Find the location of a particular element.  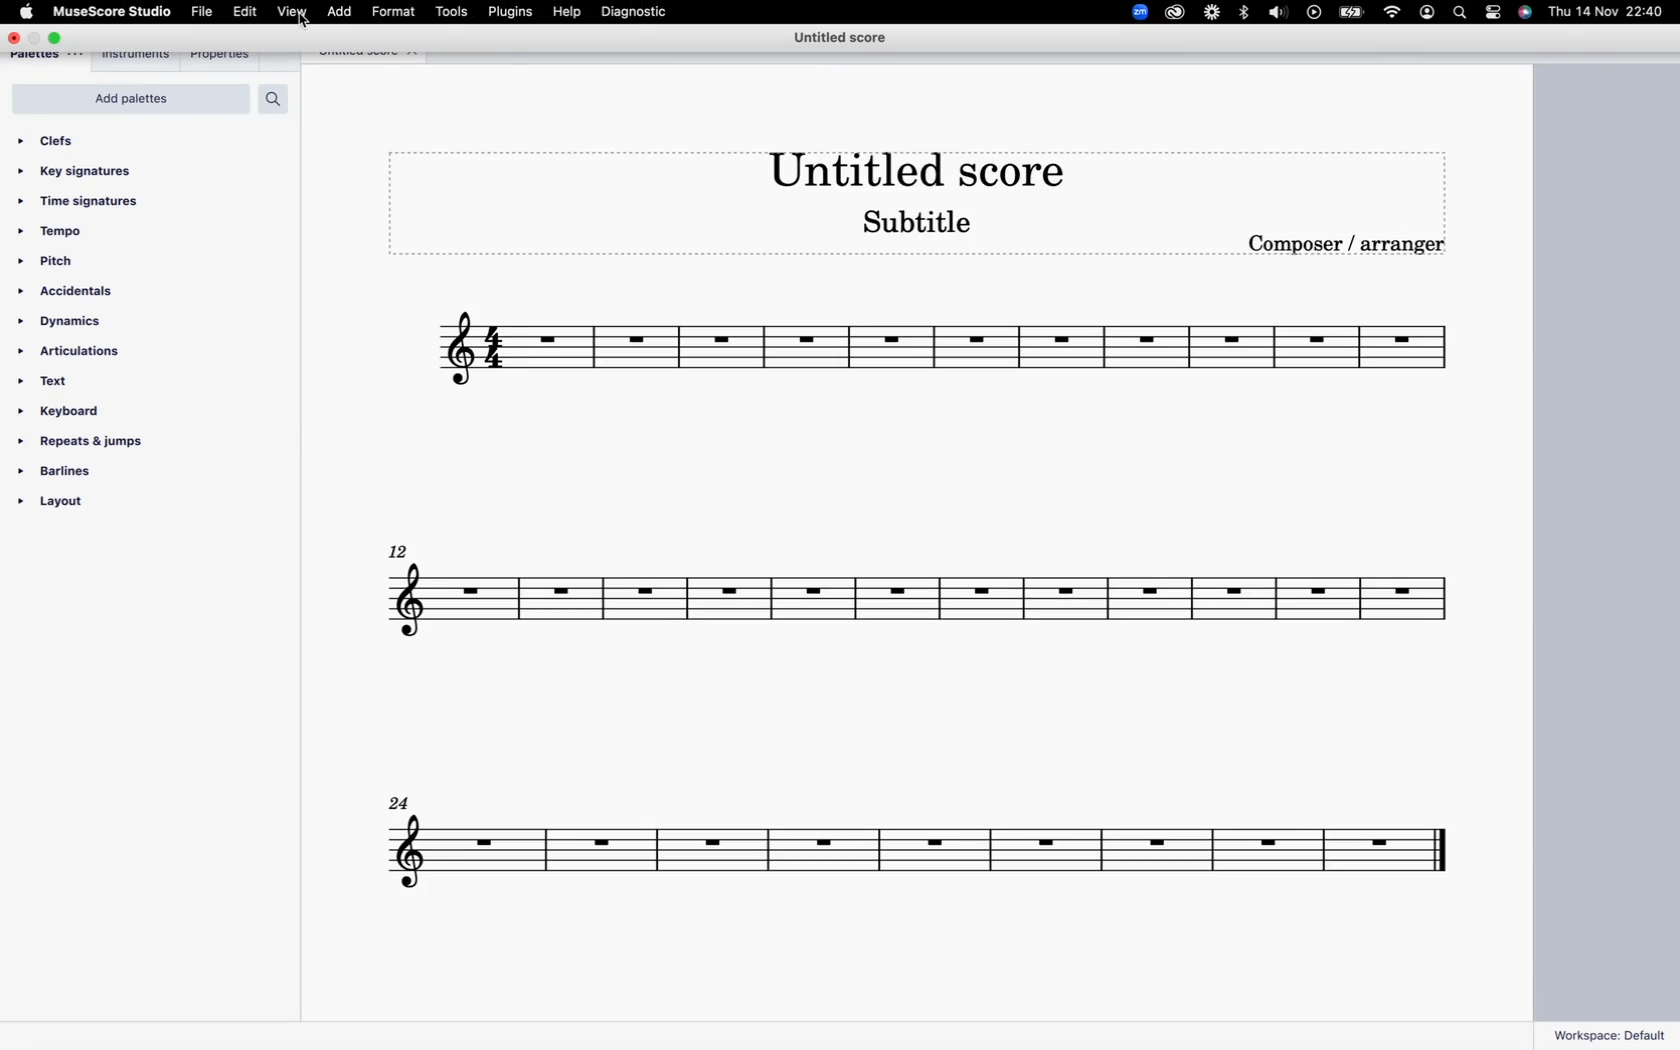

dynamics is located at coordinates (82, 320).